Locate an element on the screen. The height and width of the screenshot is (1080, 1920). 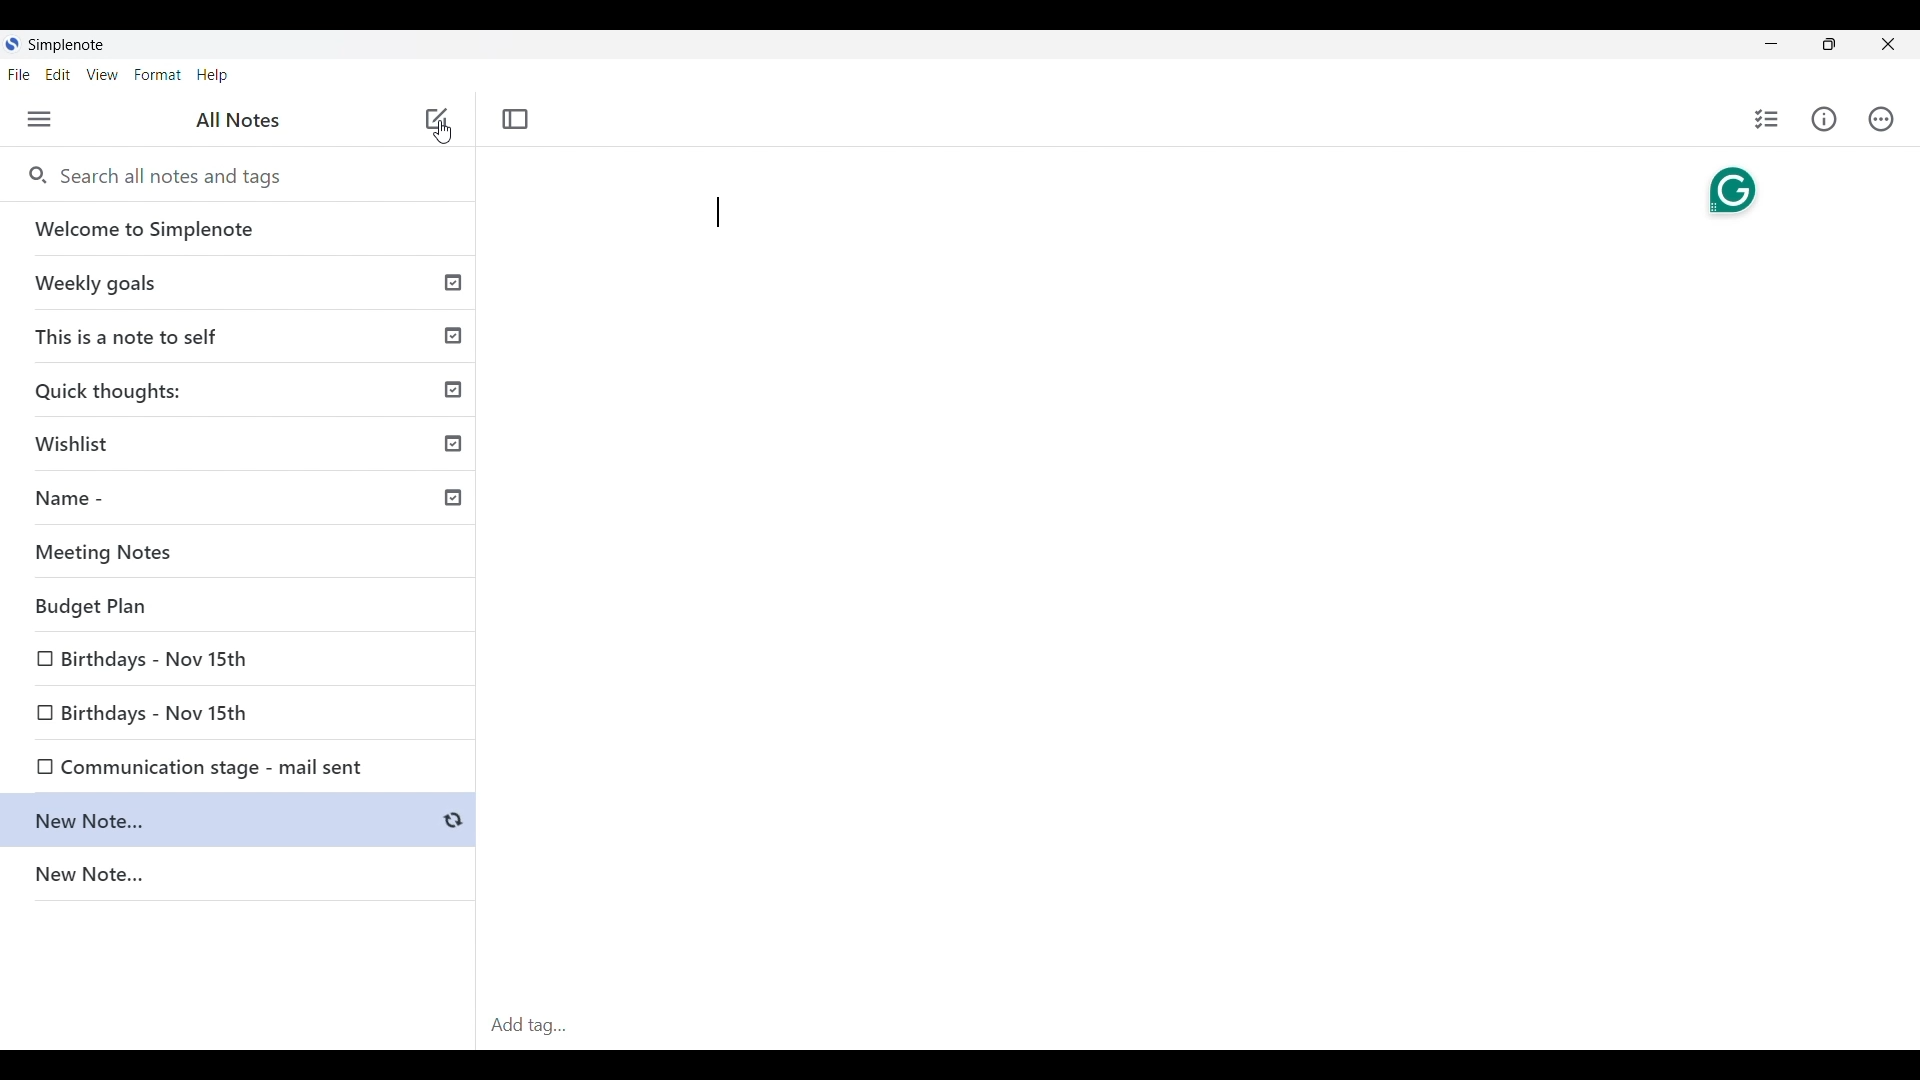
Birthdays - Nov 15th is located at coordinates (157, 709).